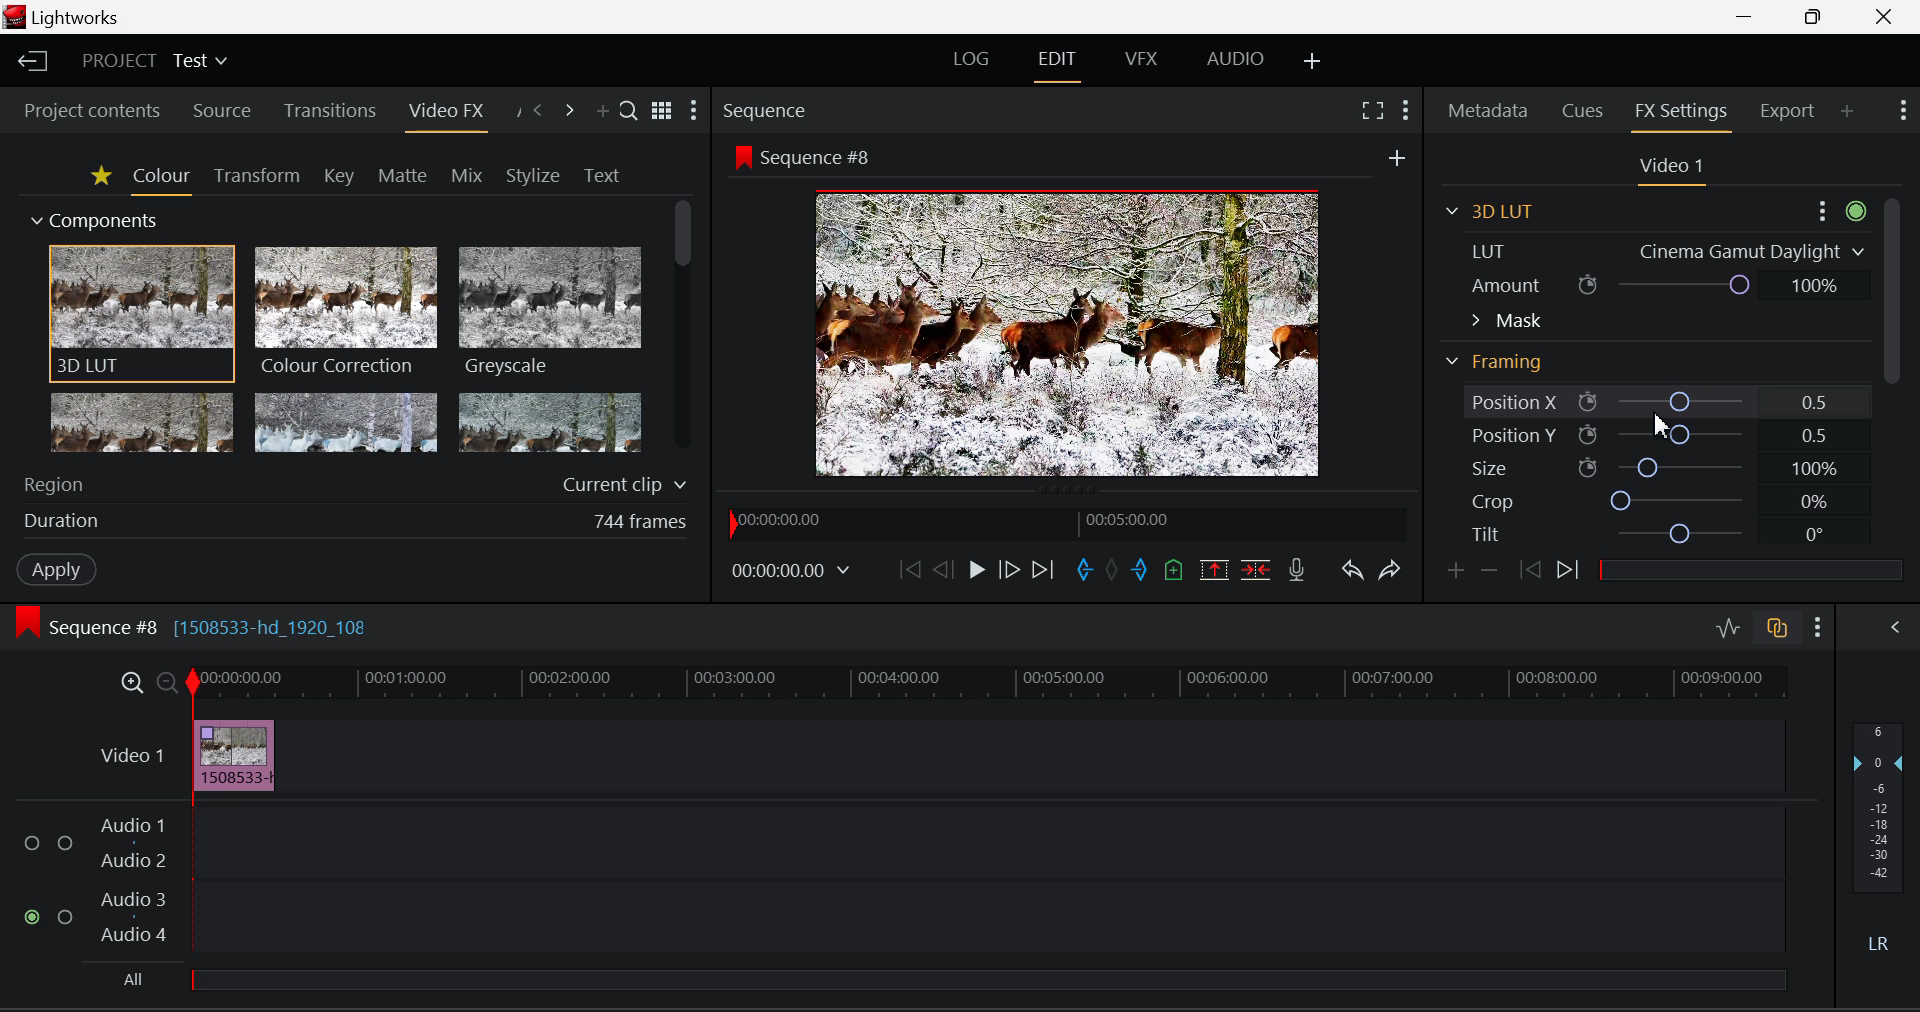  Describe the element at coordinates (1901, 111) in the screenshot. I see `Show Settings` at that location.